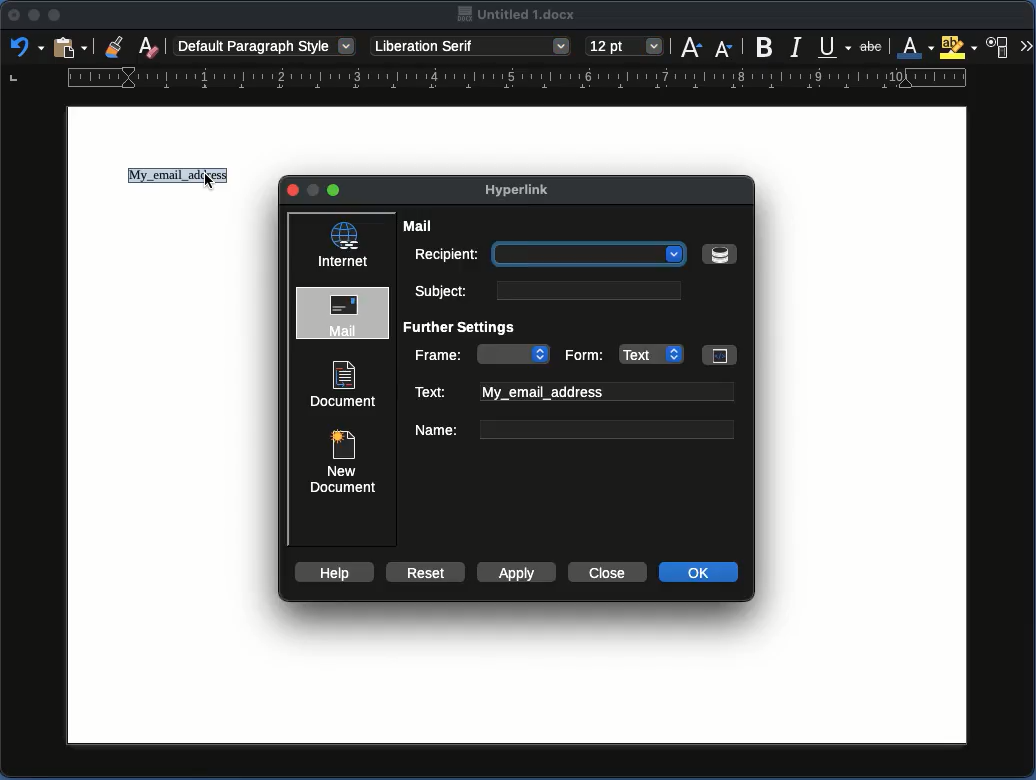 The height and width of the screenshot is (780, 1036). Describe the element at coordinates (344, 245) in the screenshot. I see `Internet` at that location.